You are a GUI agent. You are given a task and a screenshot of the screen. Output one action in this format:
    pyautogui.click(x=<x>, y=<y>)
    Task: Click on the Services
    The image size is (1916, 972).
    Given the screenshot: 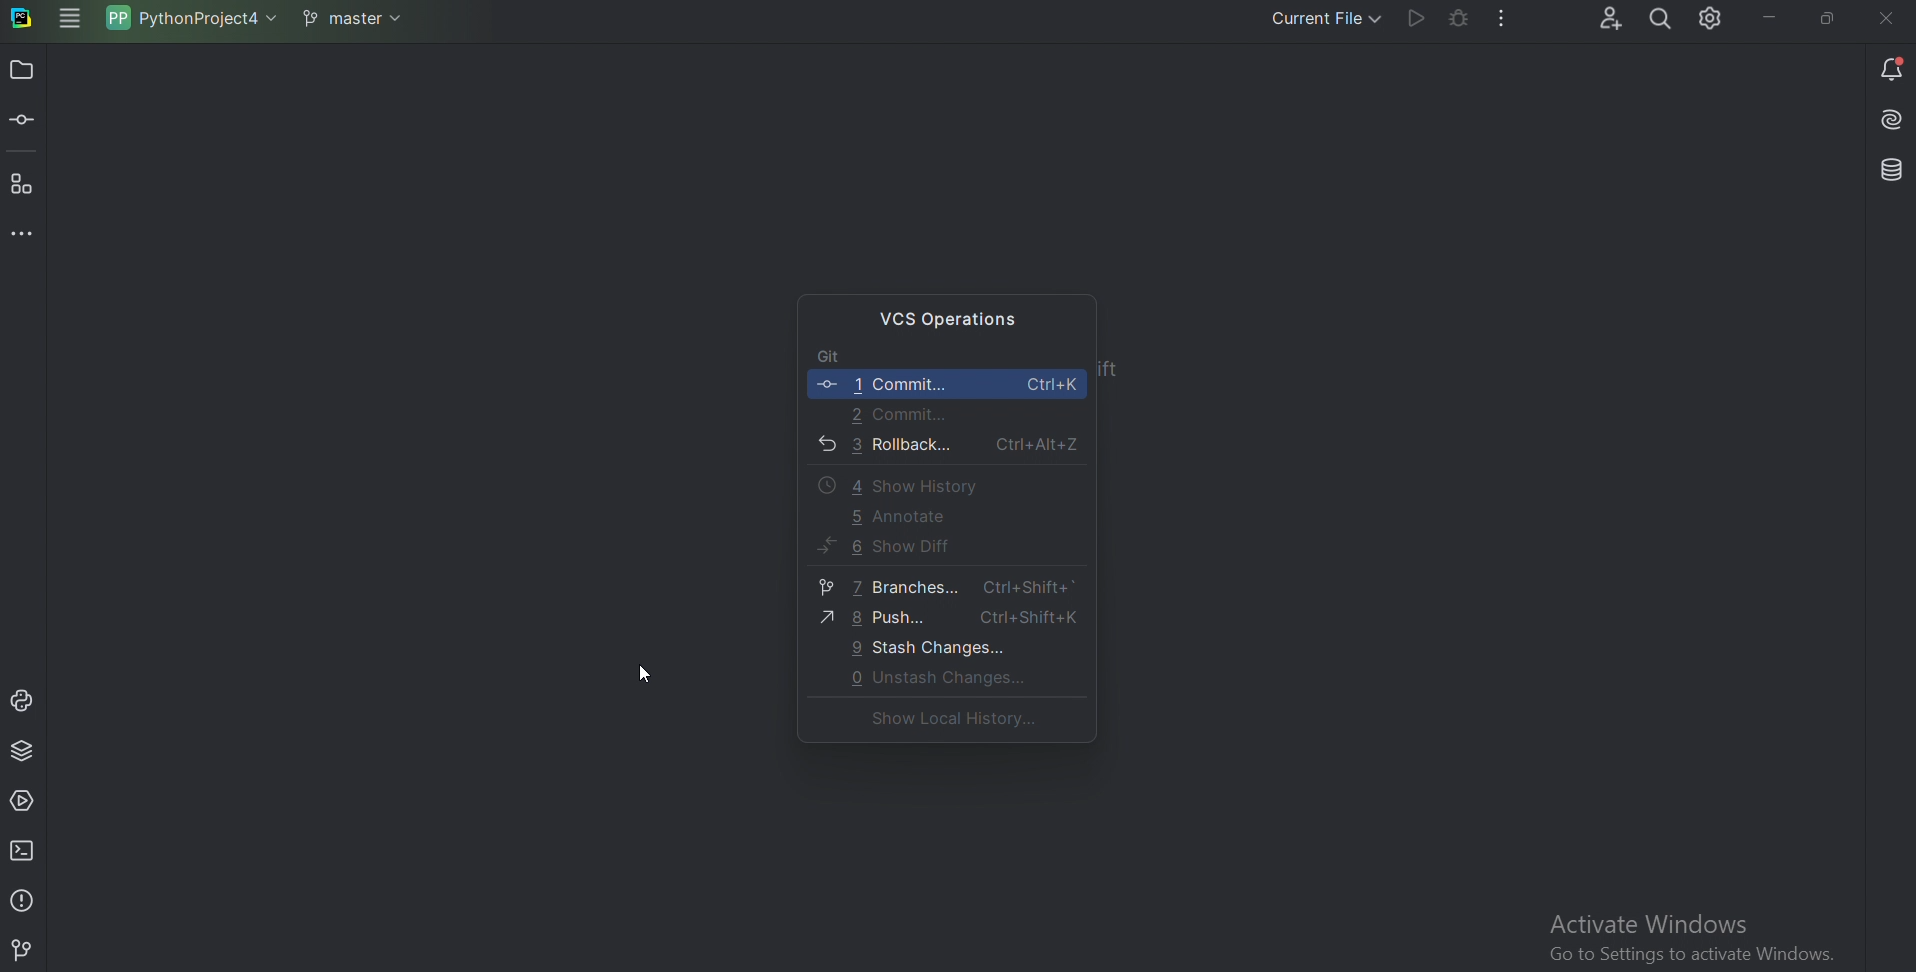 What is the action you would take?
    pyautogui.click(x=27, y=799)
    